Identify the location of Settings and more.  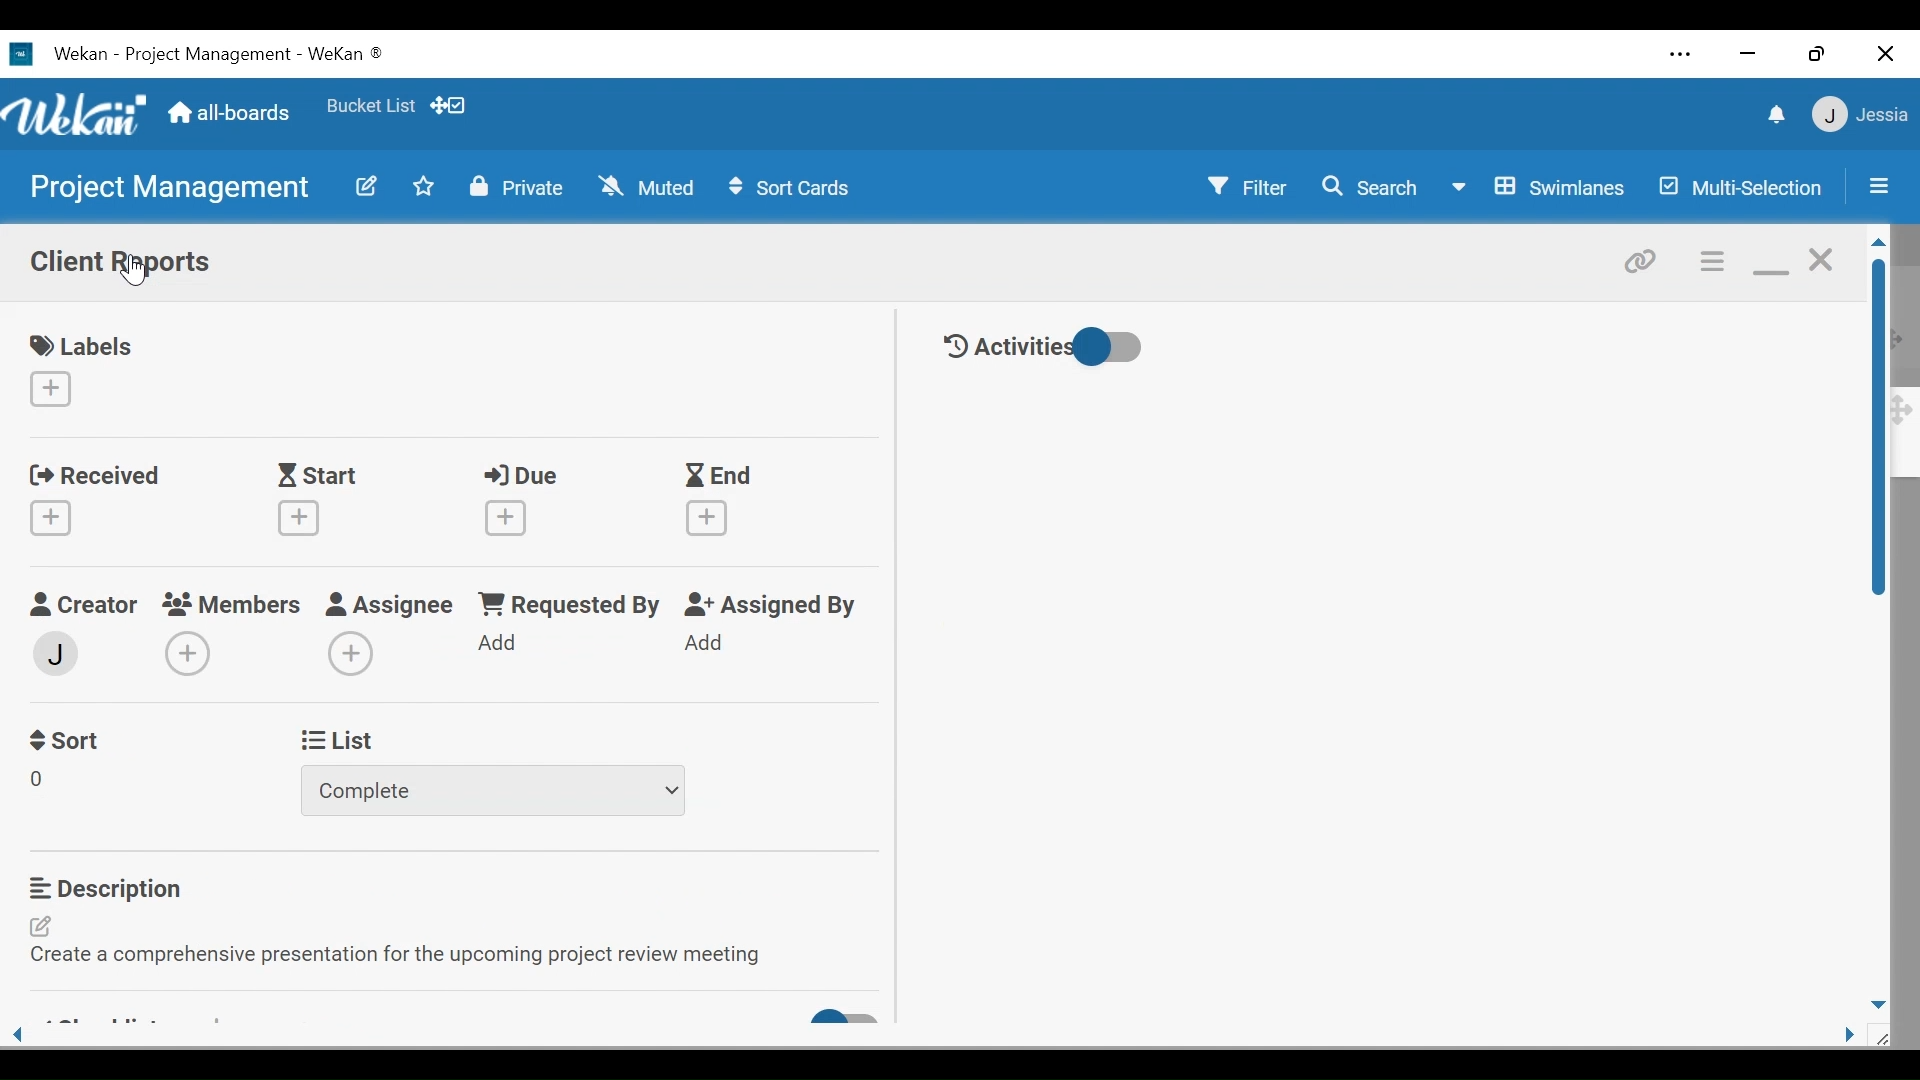
(1682, 55).